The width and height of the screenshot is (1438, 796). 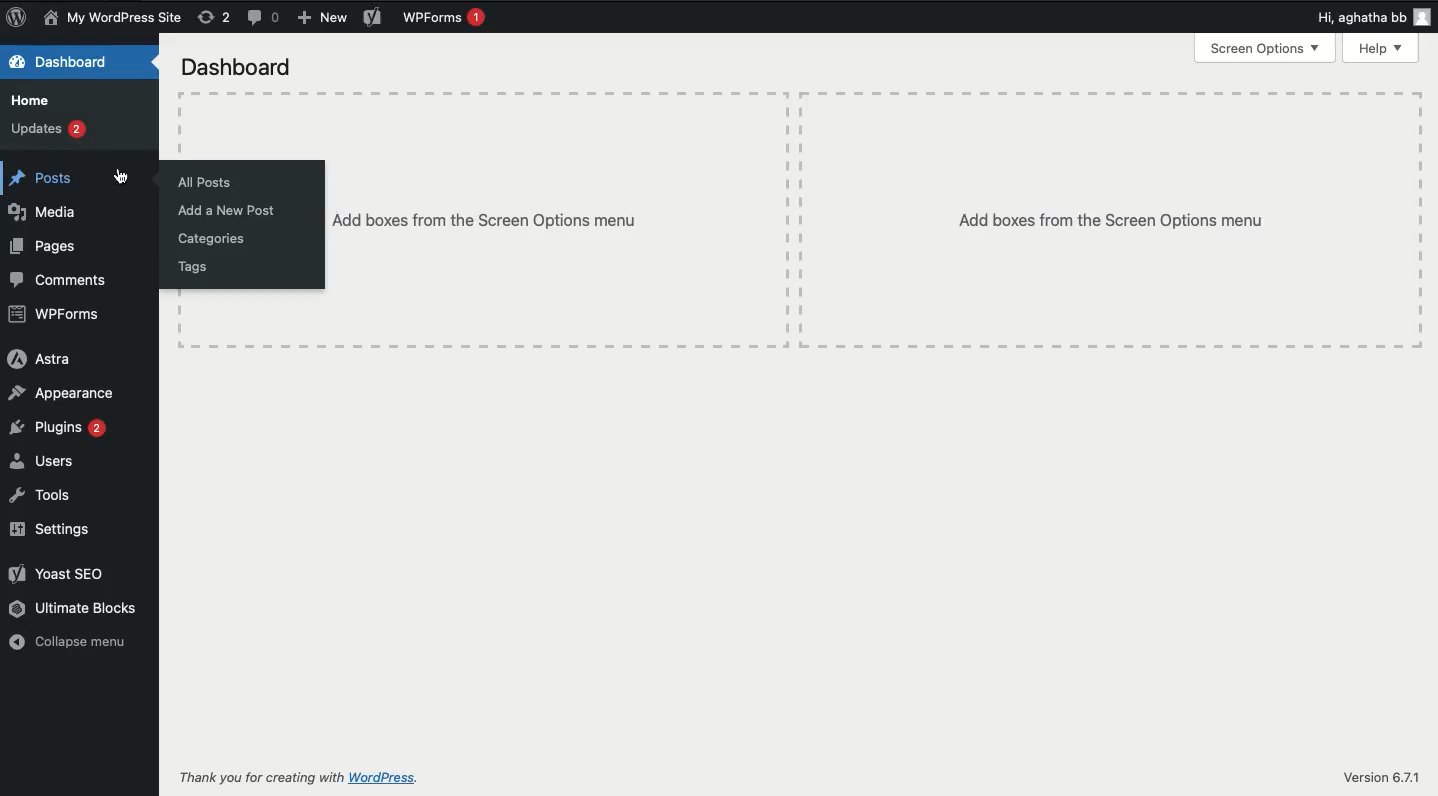 What do you see at coordinates (70, 641) in the screenshot?
I see `Collapse menu` at bounding box center [70, 641].